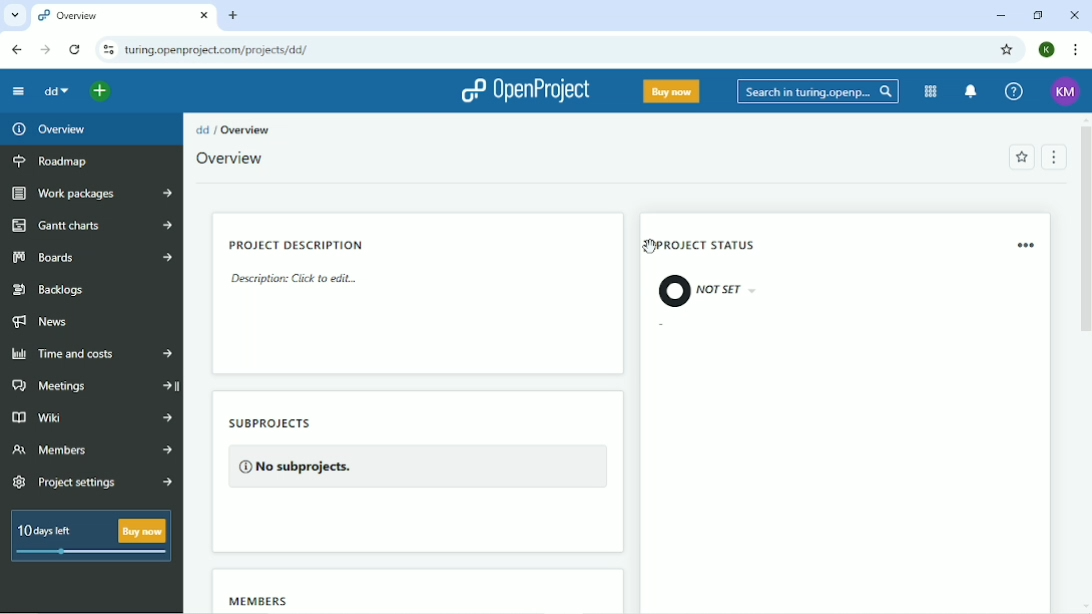 Image resolution: width=1092 pixels, height=614 pixels. I want to click on Account, so click(1048, 50).